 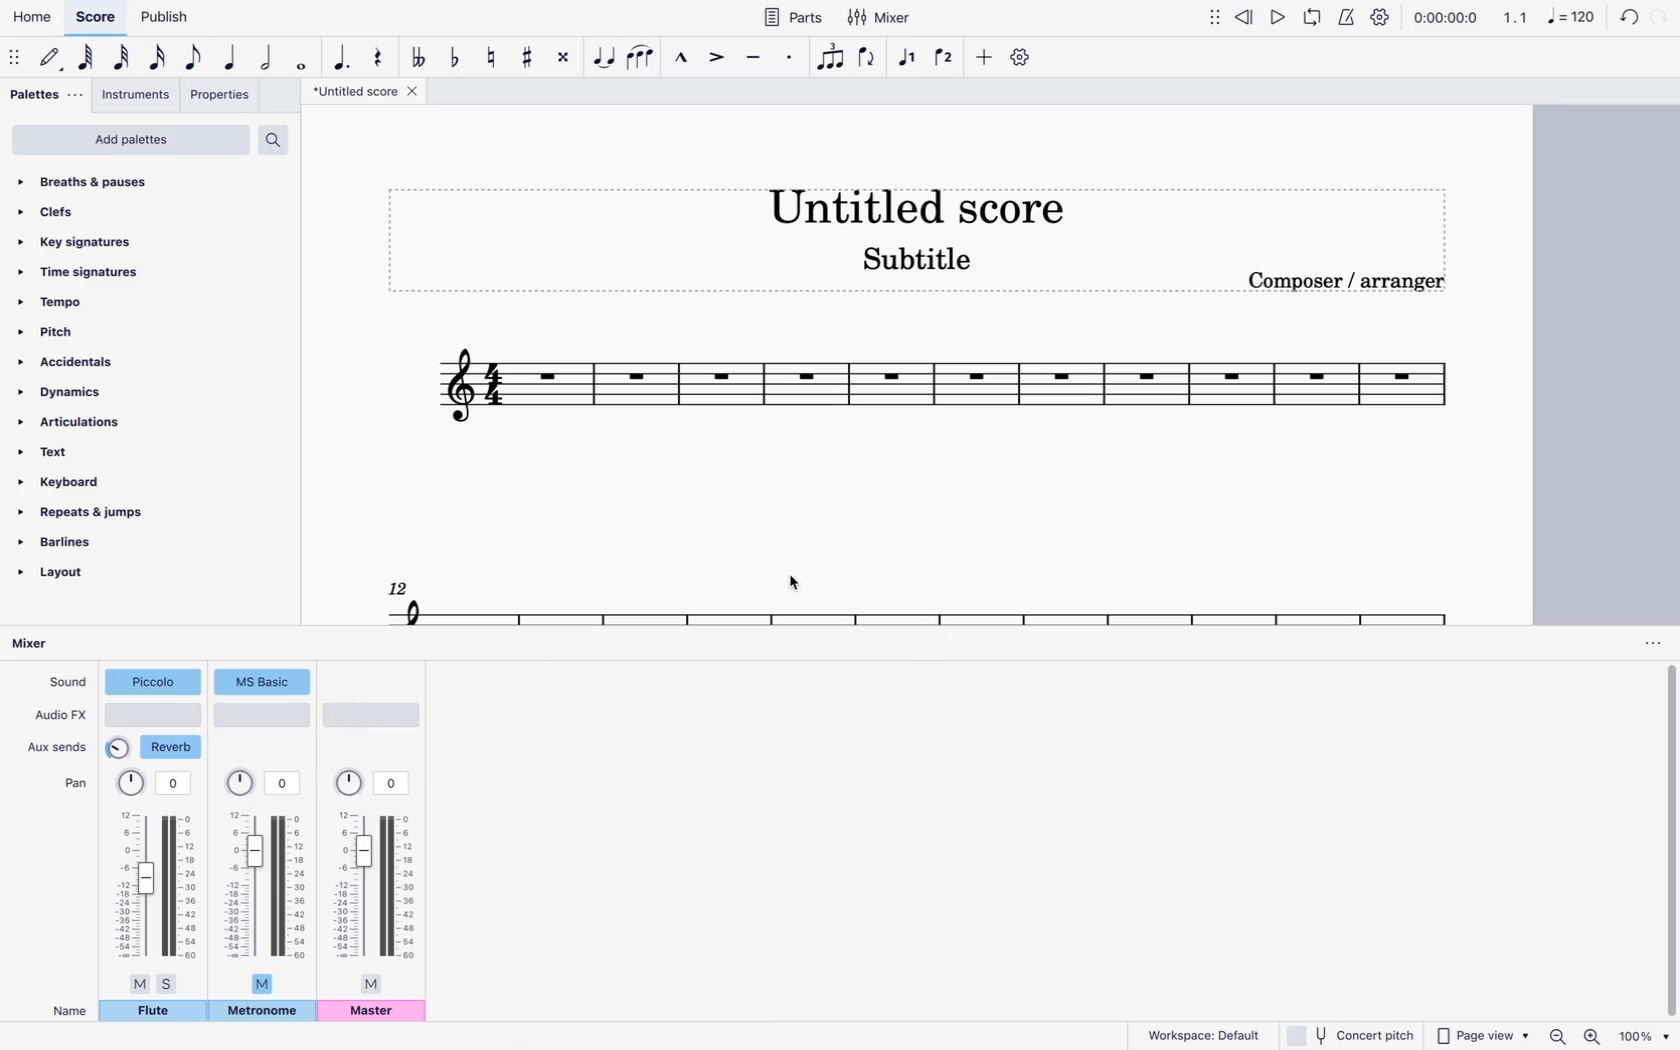 I want to click on loop playback, so click(x=1312, y=16).